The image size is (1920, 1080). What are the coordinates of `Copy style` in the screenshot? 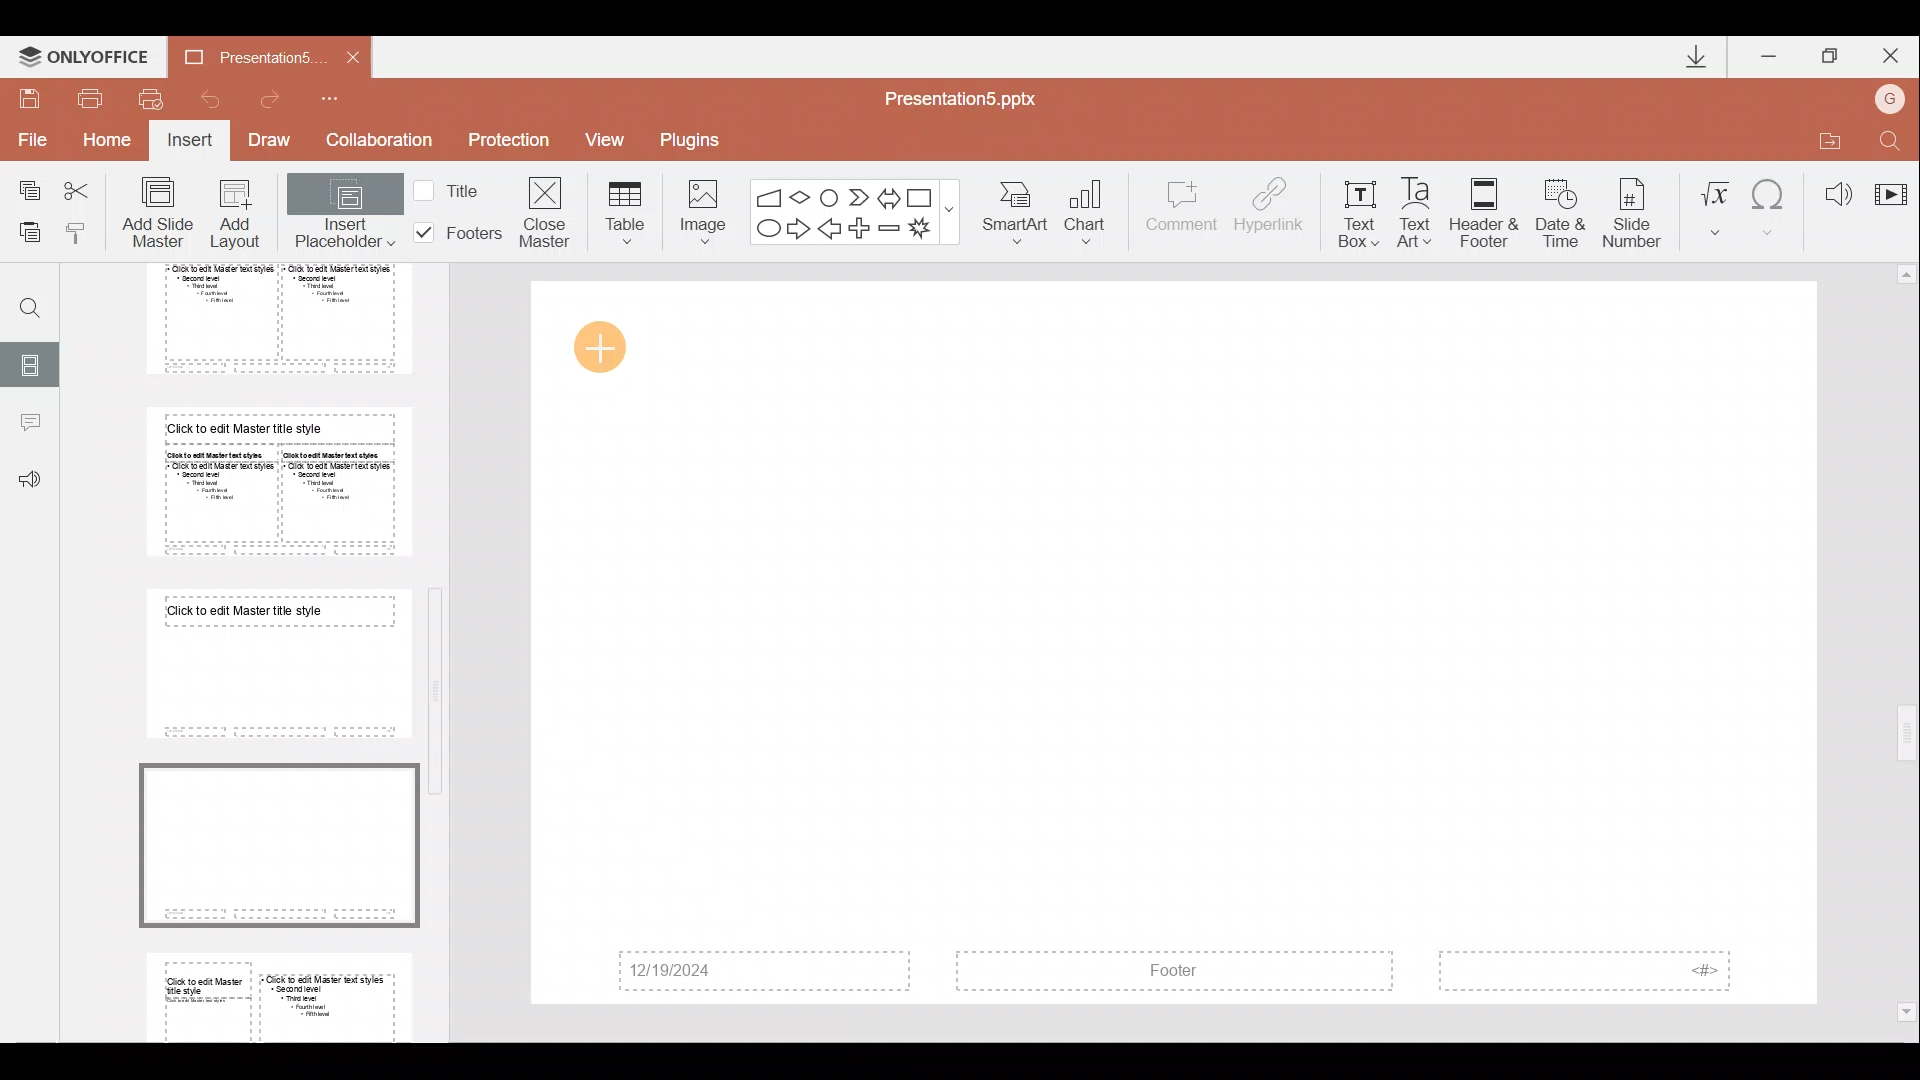 It's located at (85, 232).